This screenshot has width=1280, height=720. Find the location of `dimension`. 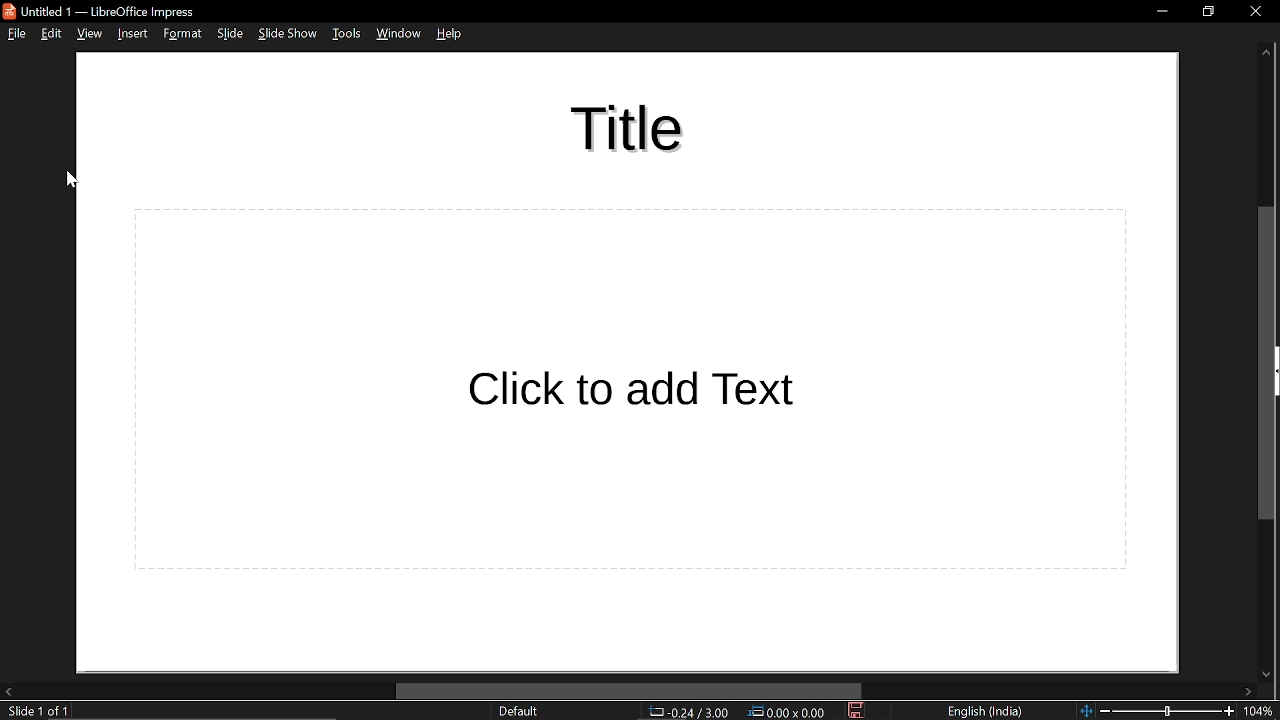

dimension is located at coordinates (791, 712).